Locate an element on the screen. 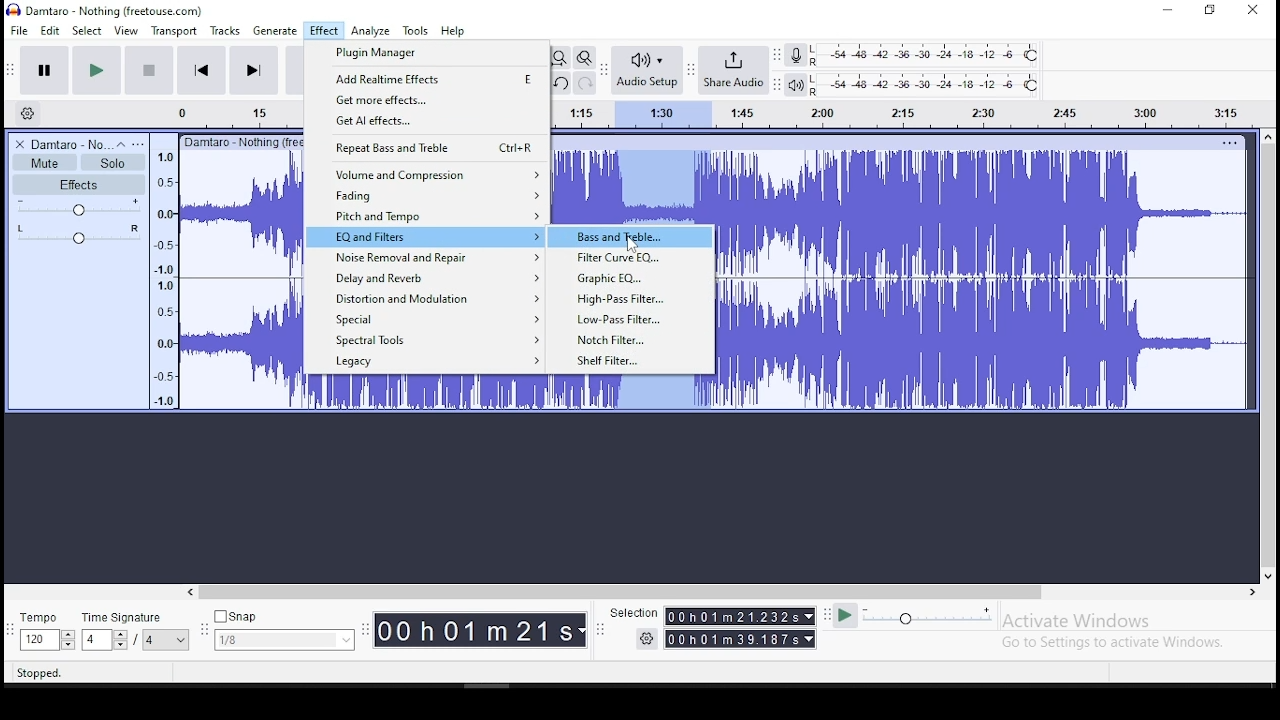 This screenshot has height=720, width=1280. tempo is located at coordinates (44, 619).